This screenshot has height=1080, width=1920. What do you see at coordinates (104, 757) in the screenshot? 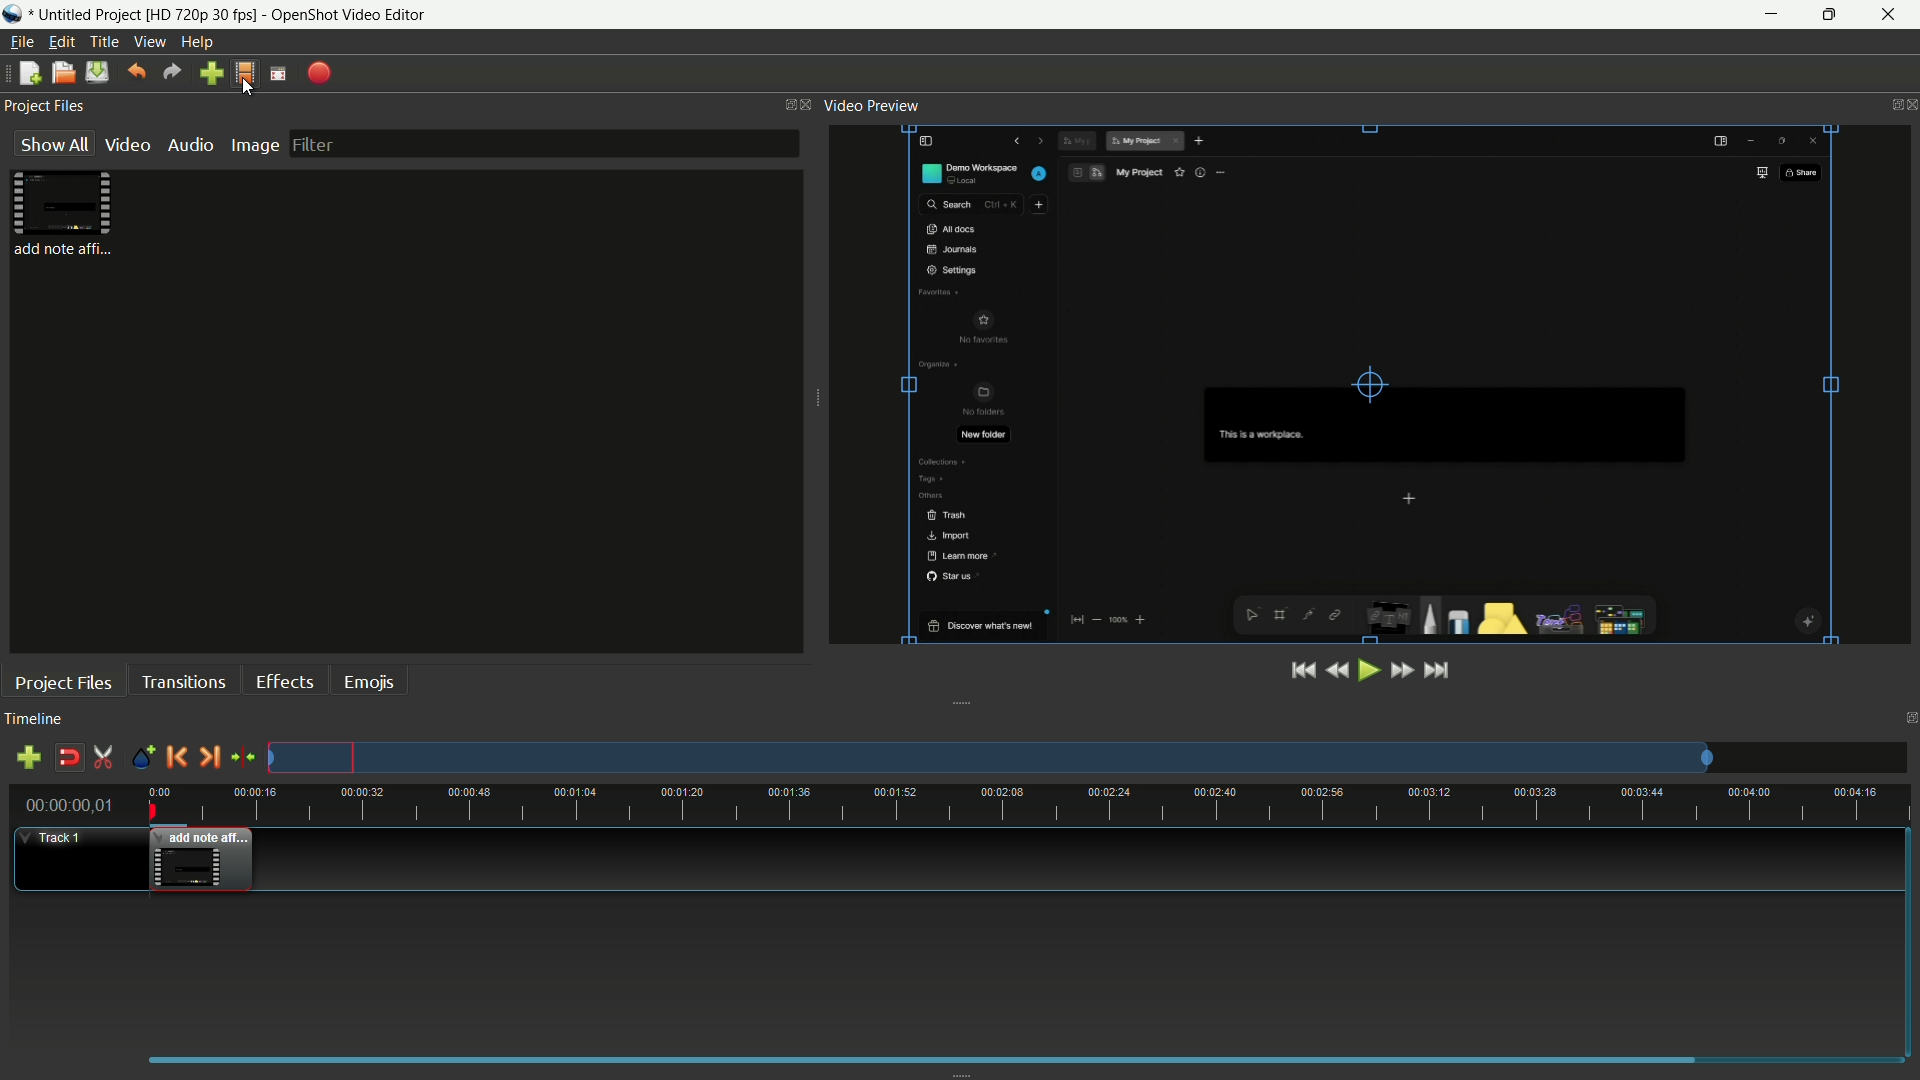
I see `enable razor` at bounding box center [104, 757].